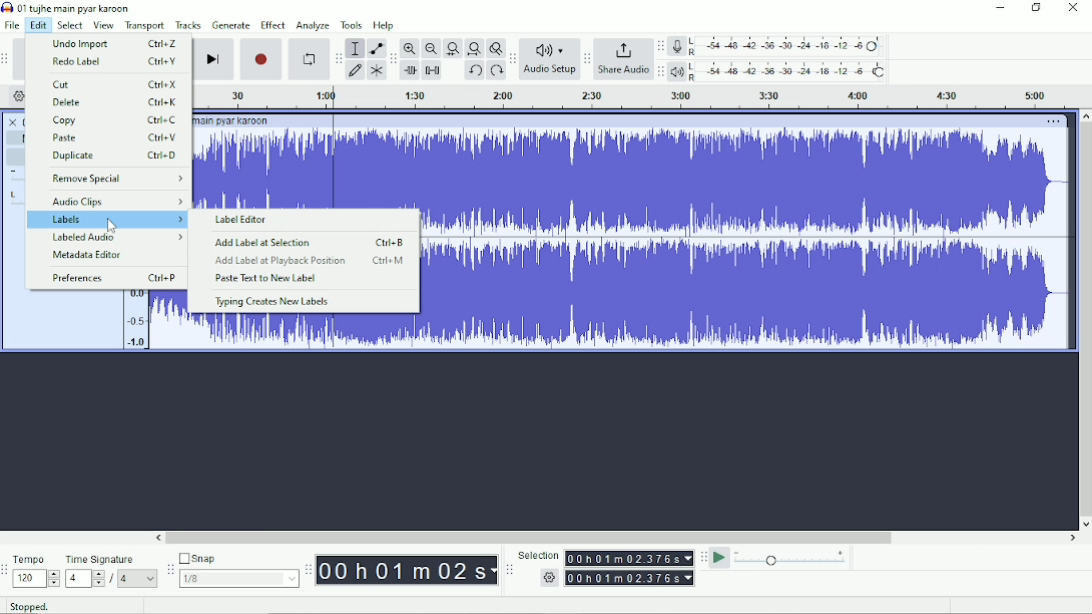 The height and width of the screenshot is (614, 1092). Describe the element at coordinates (410, 49) in the screenshot. I see `Zoom In` at that location.